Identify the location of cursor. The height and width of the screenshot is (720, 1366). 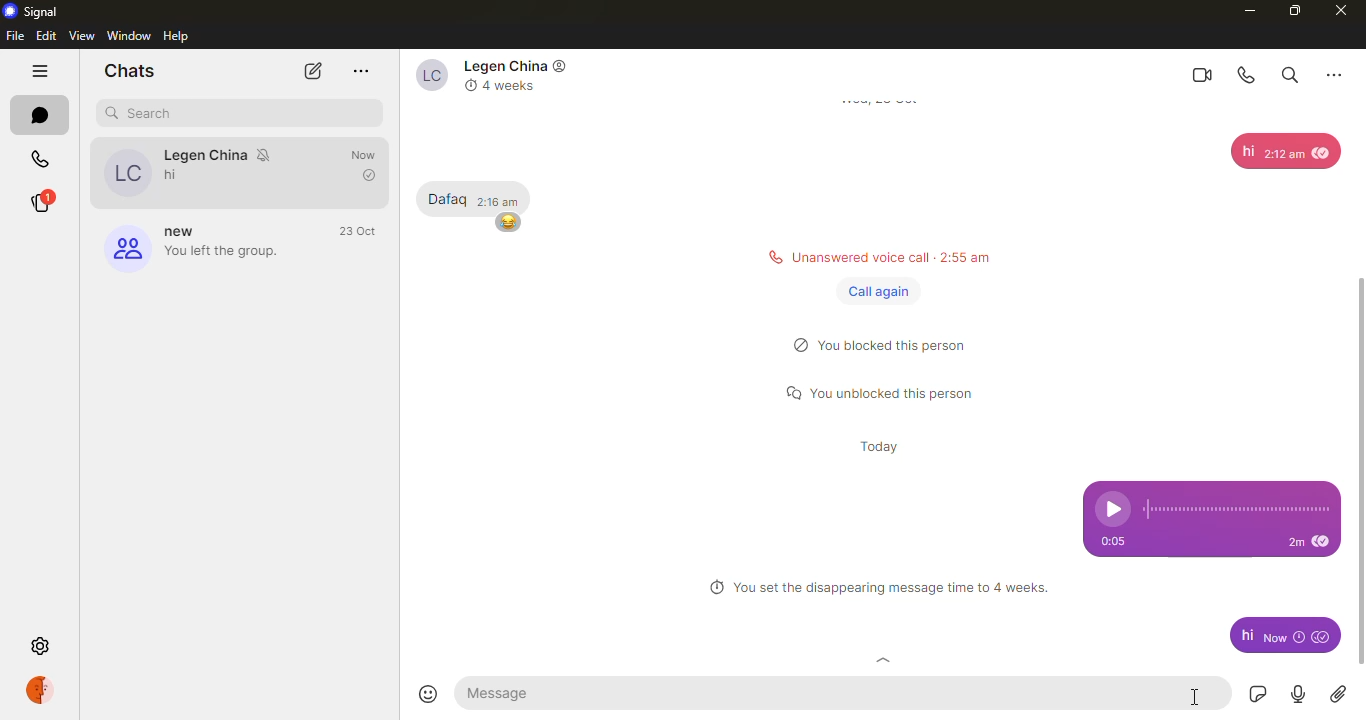
(1197, 698).